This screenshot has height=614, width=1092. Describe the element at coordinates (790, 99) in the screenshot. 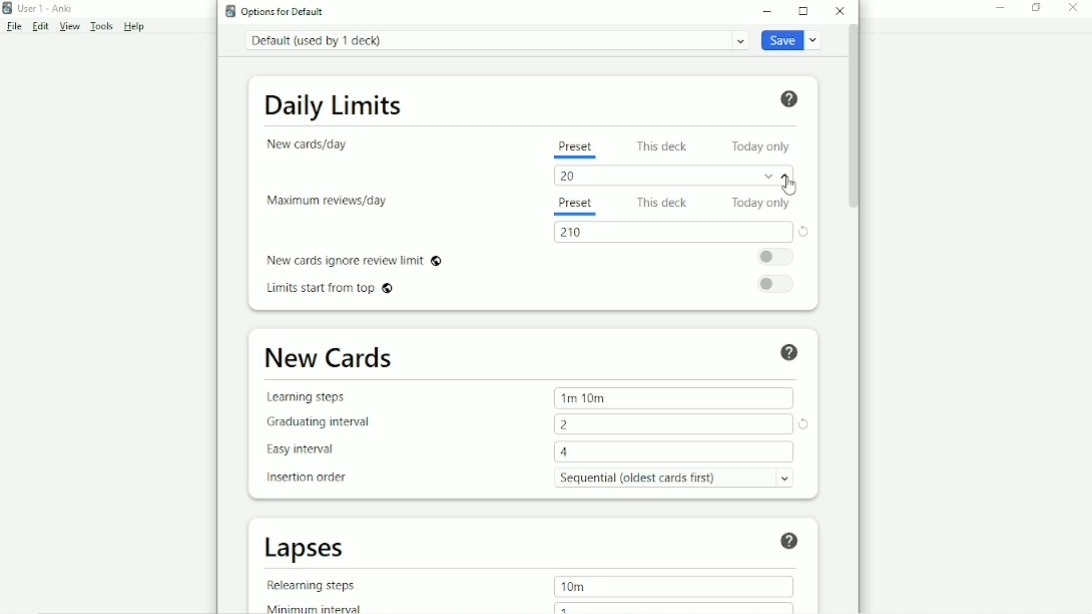

I see `Help` at that location.